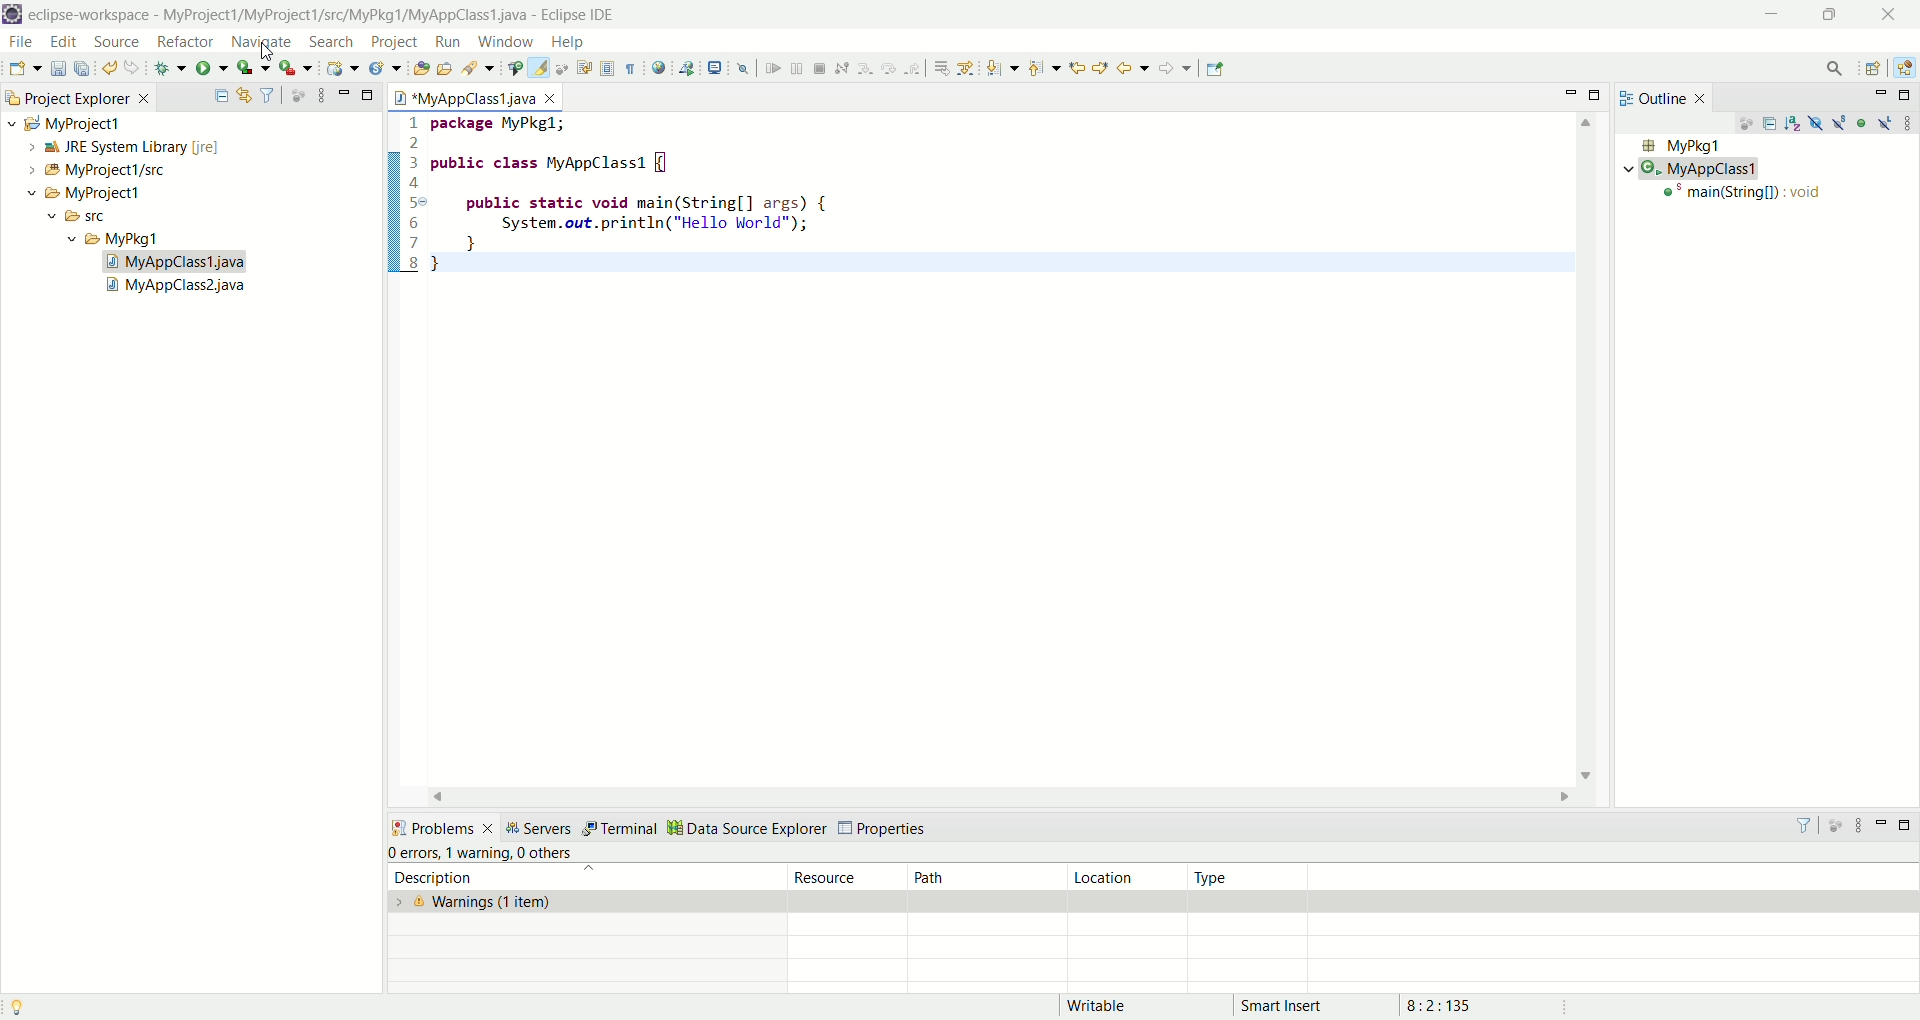 The width and height of the screenshot is (1920, 1020). Describe the element at coordinates (1887, 122) in the screenshot. I see `hide local type` at that location.